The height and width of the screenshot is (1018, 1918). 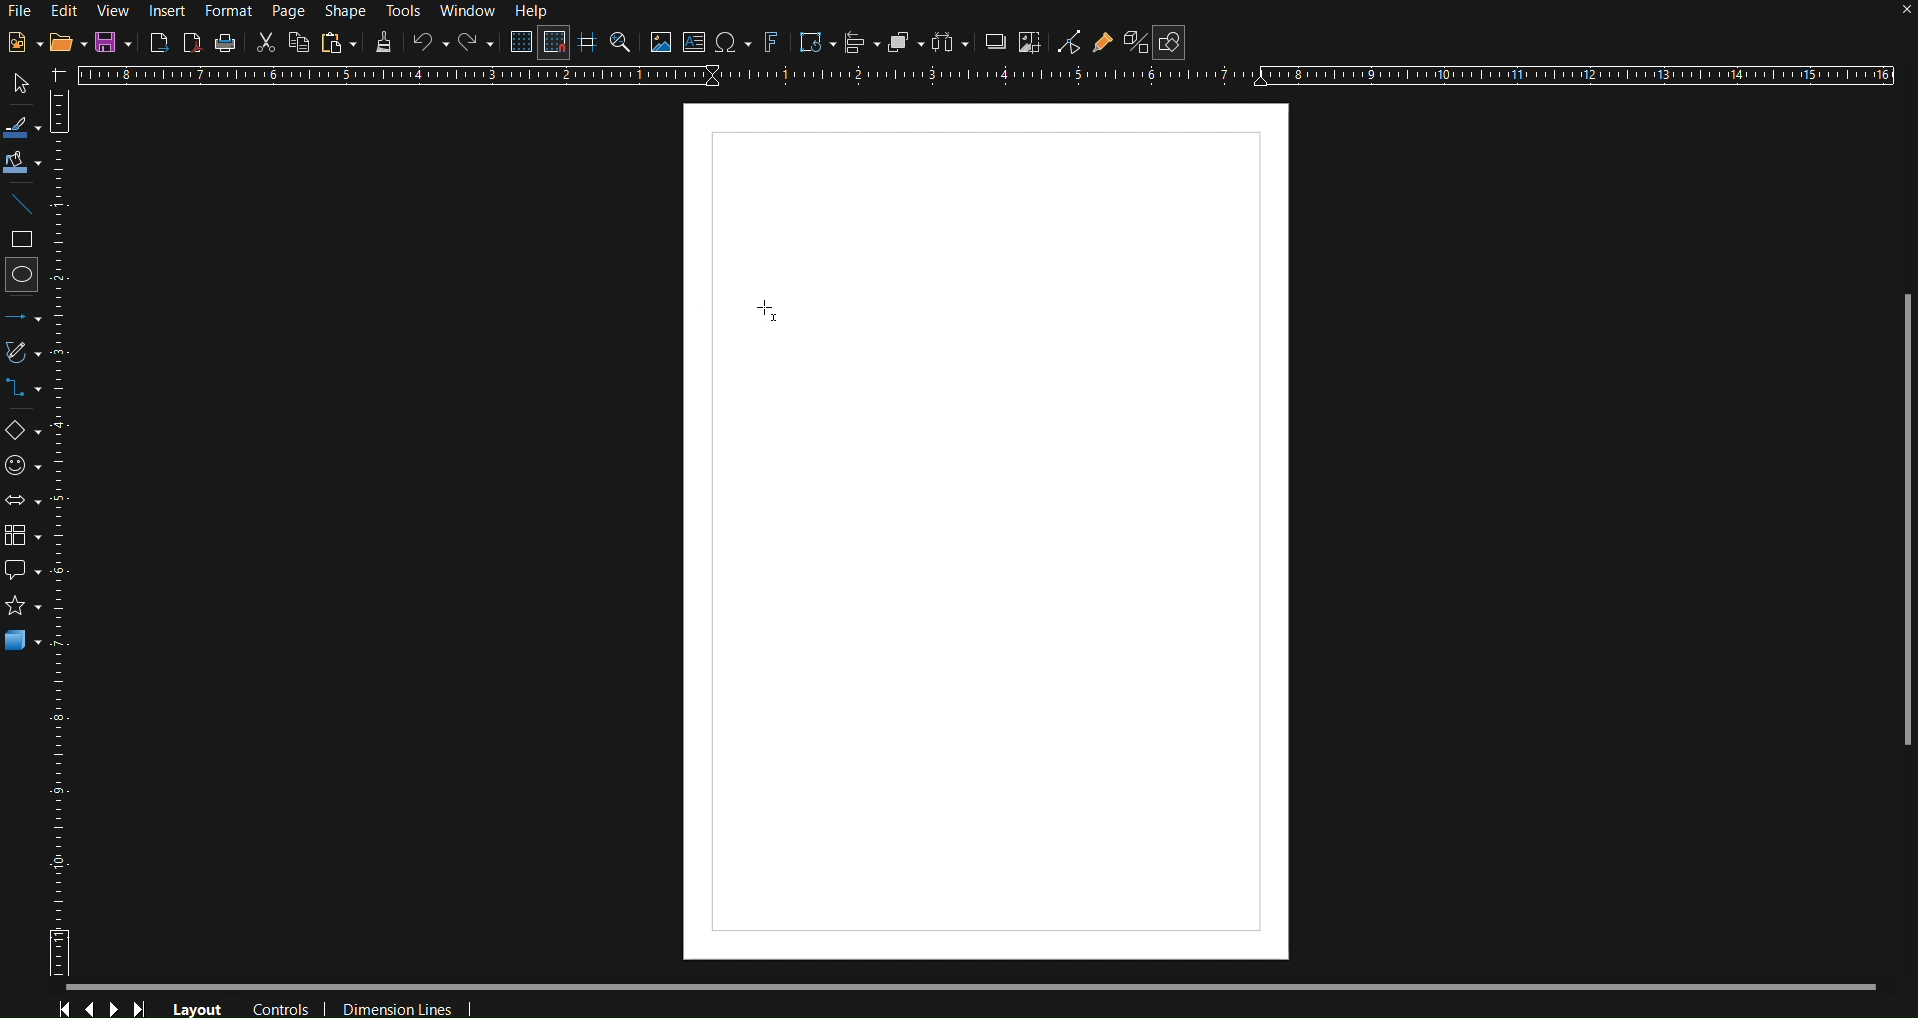 I want to click on Align Objects, so click(x=861, y=44).